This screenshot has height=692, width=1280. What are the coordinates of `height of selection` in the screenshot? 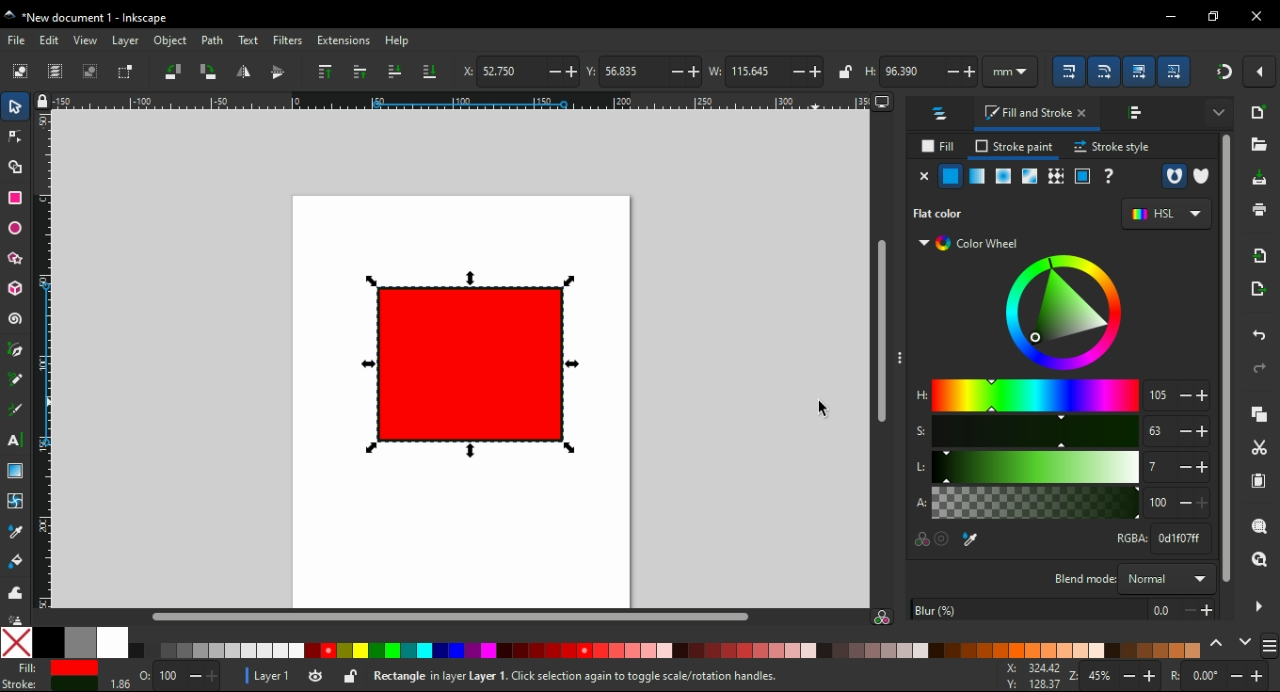 It's located at (870, 70).